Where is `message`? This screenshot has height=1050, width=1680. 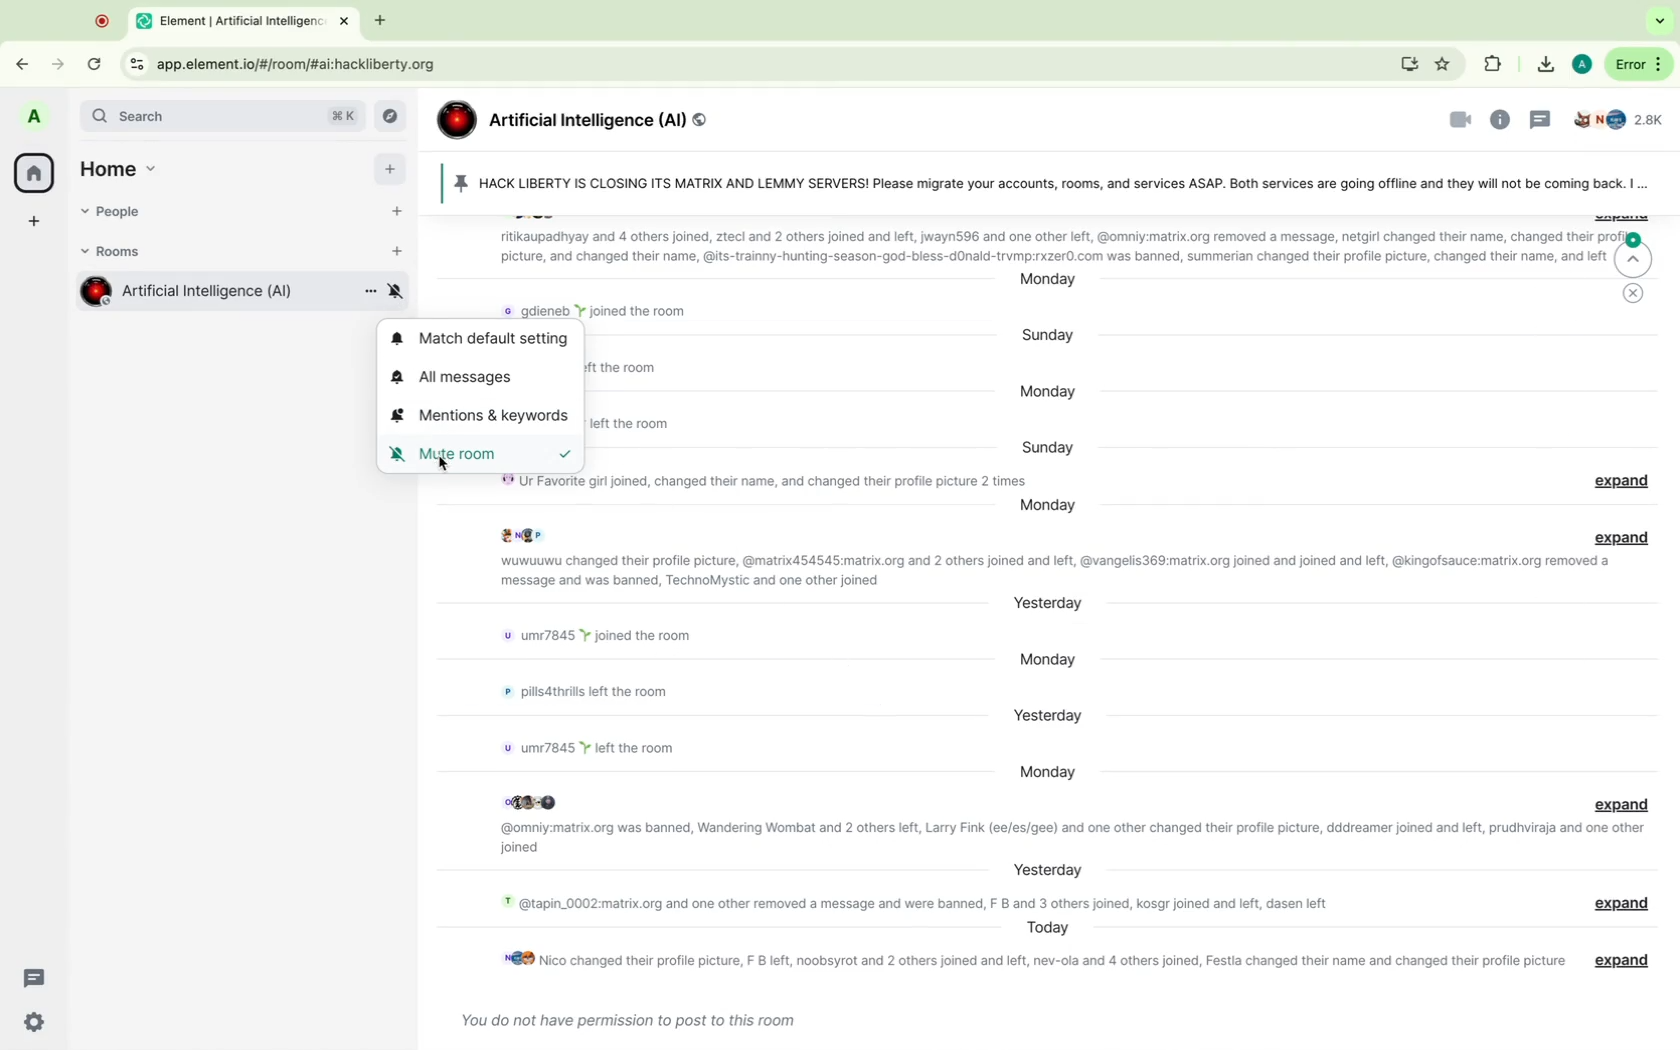 message is located at coordinates (601, 744).